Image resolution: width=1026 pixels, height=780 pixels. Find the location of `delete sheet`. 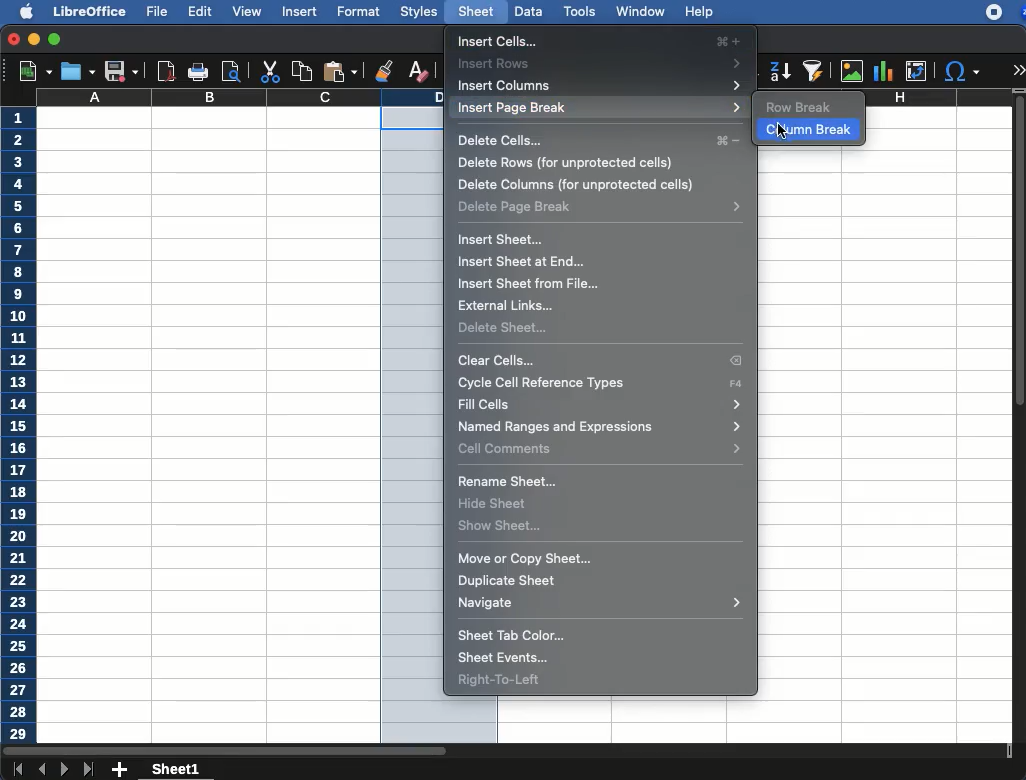

delete sheet is located at coordinates (503, 328).